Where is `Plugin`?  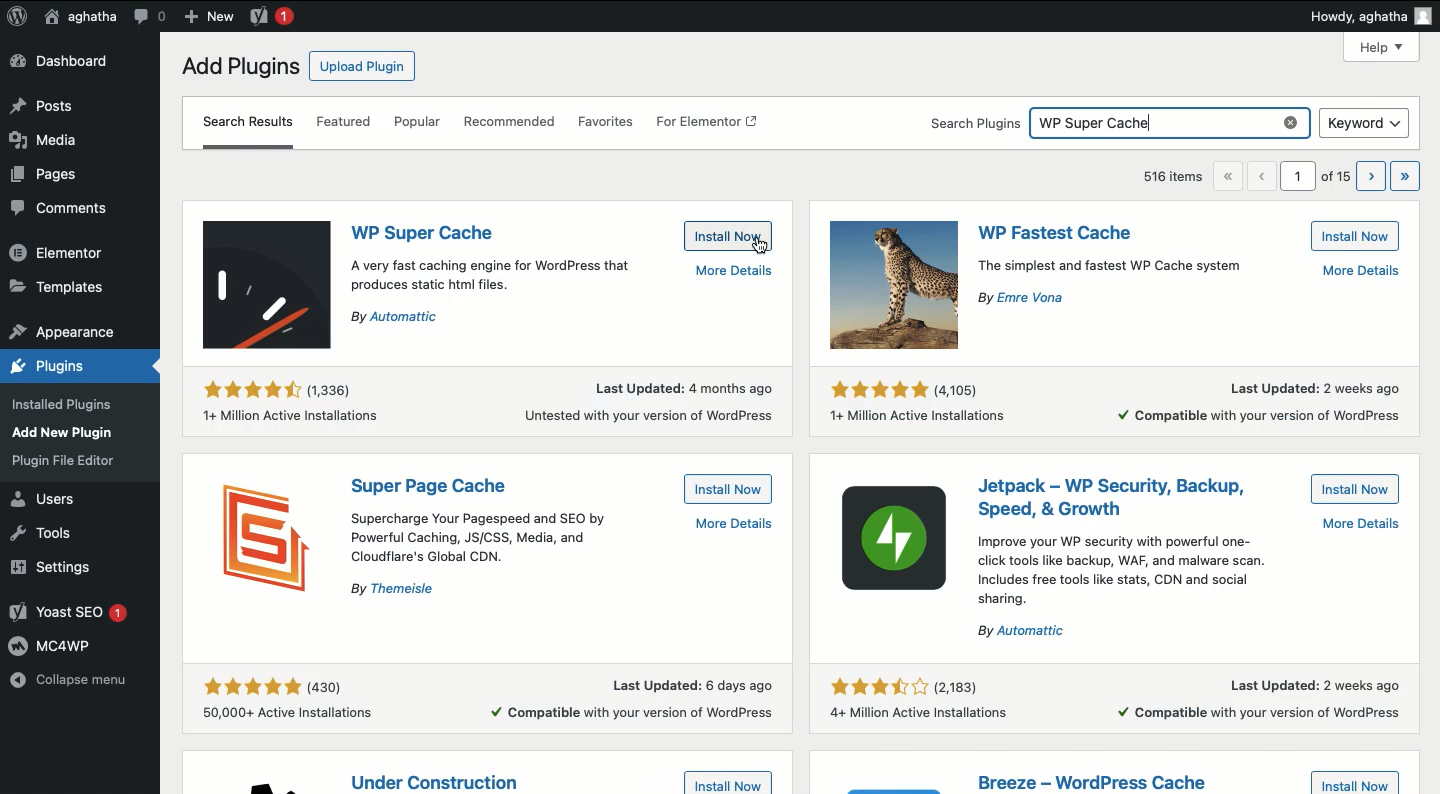 Plugin is located at coordinates (431, 490).